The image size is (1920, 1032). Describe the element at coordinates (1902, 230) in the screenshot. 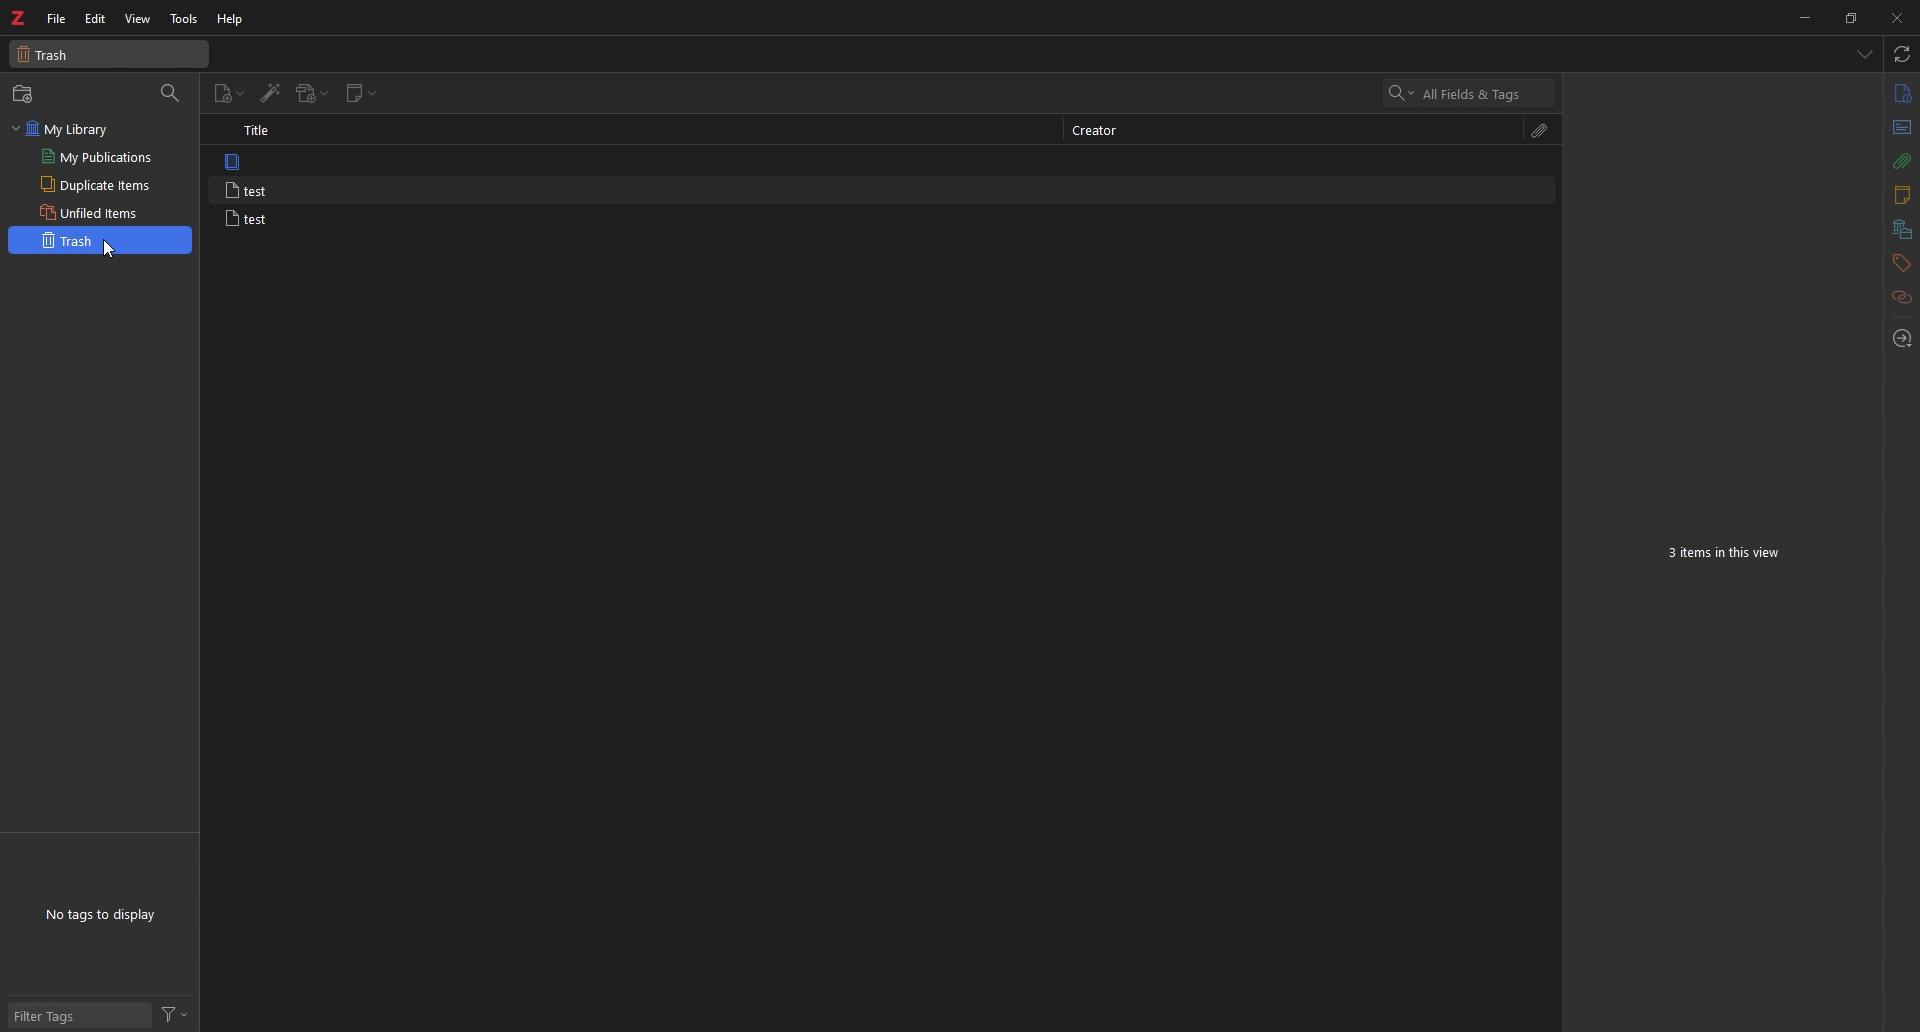

I see `libraries and collections` at that location.